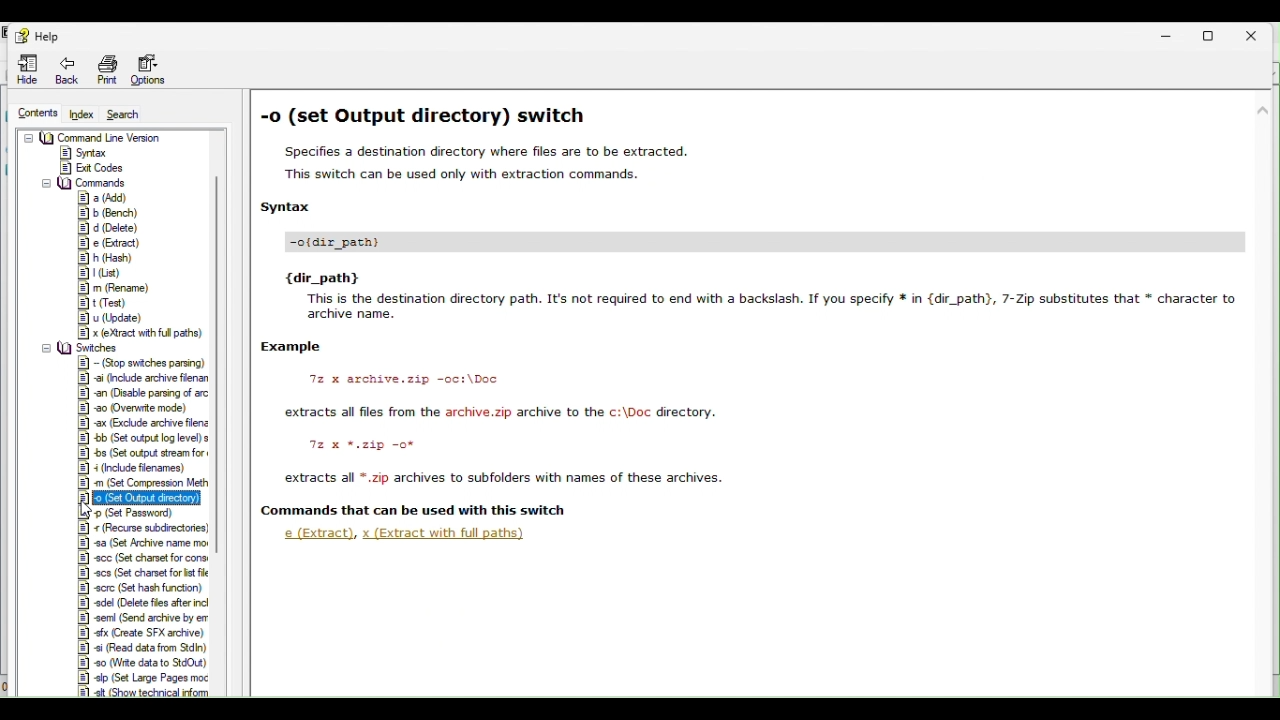  Describe the element at coordinates (100, 304) in the screenshot. I see `Test` at that location.